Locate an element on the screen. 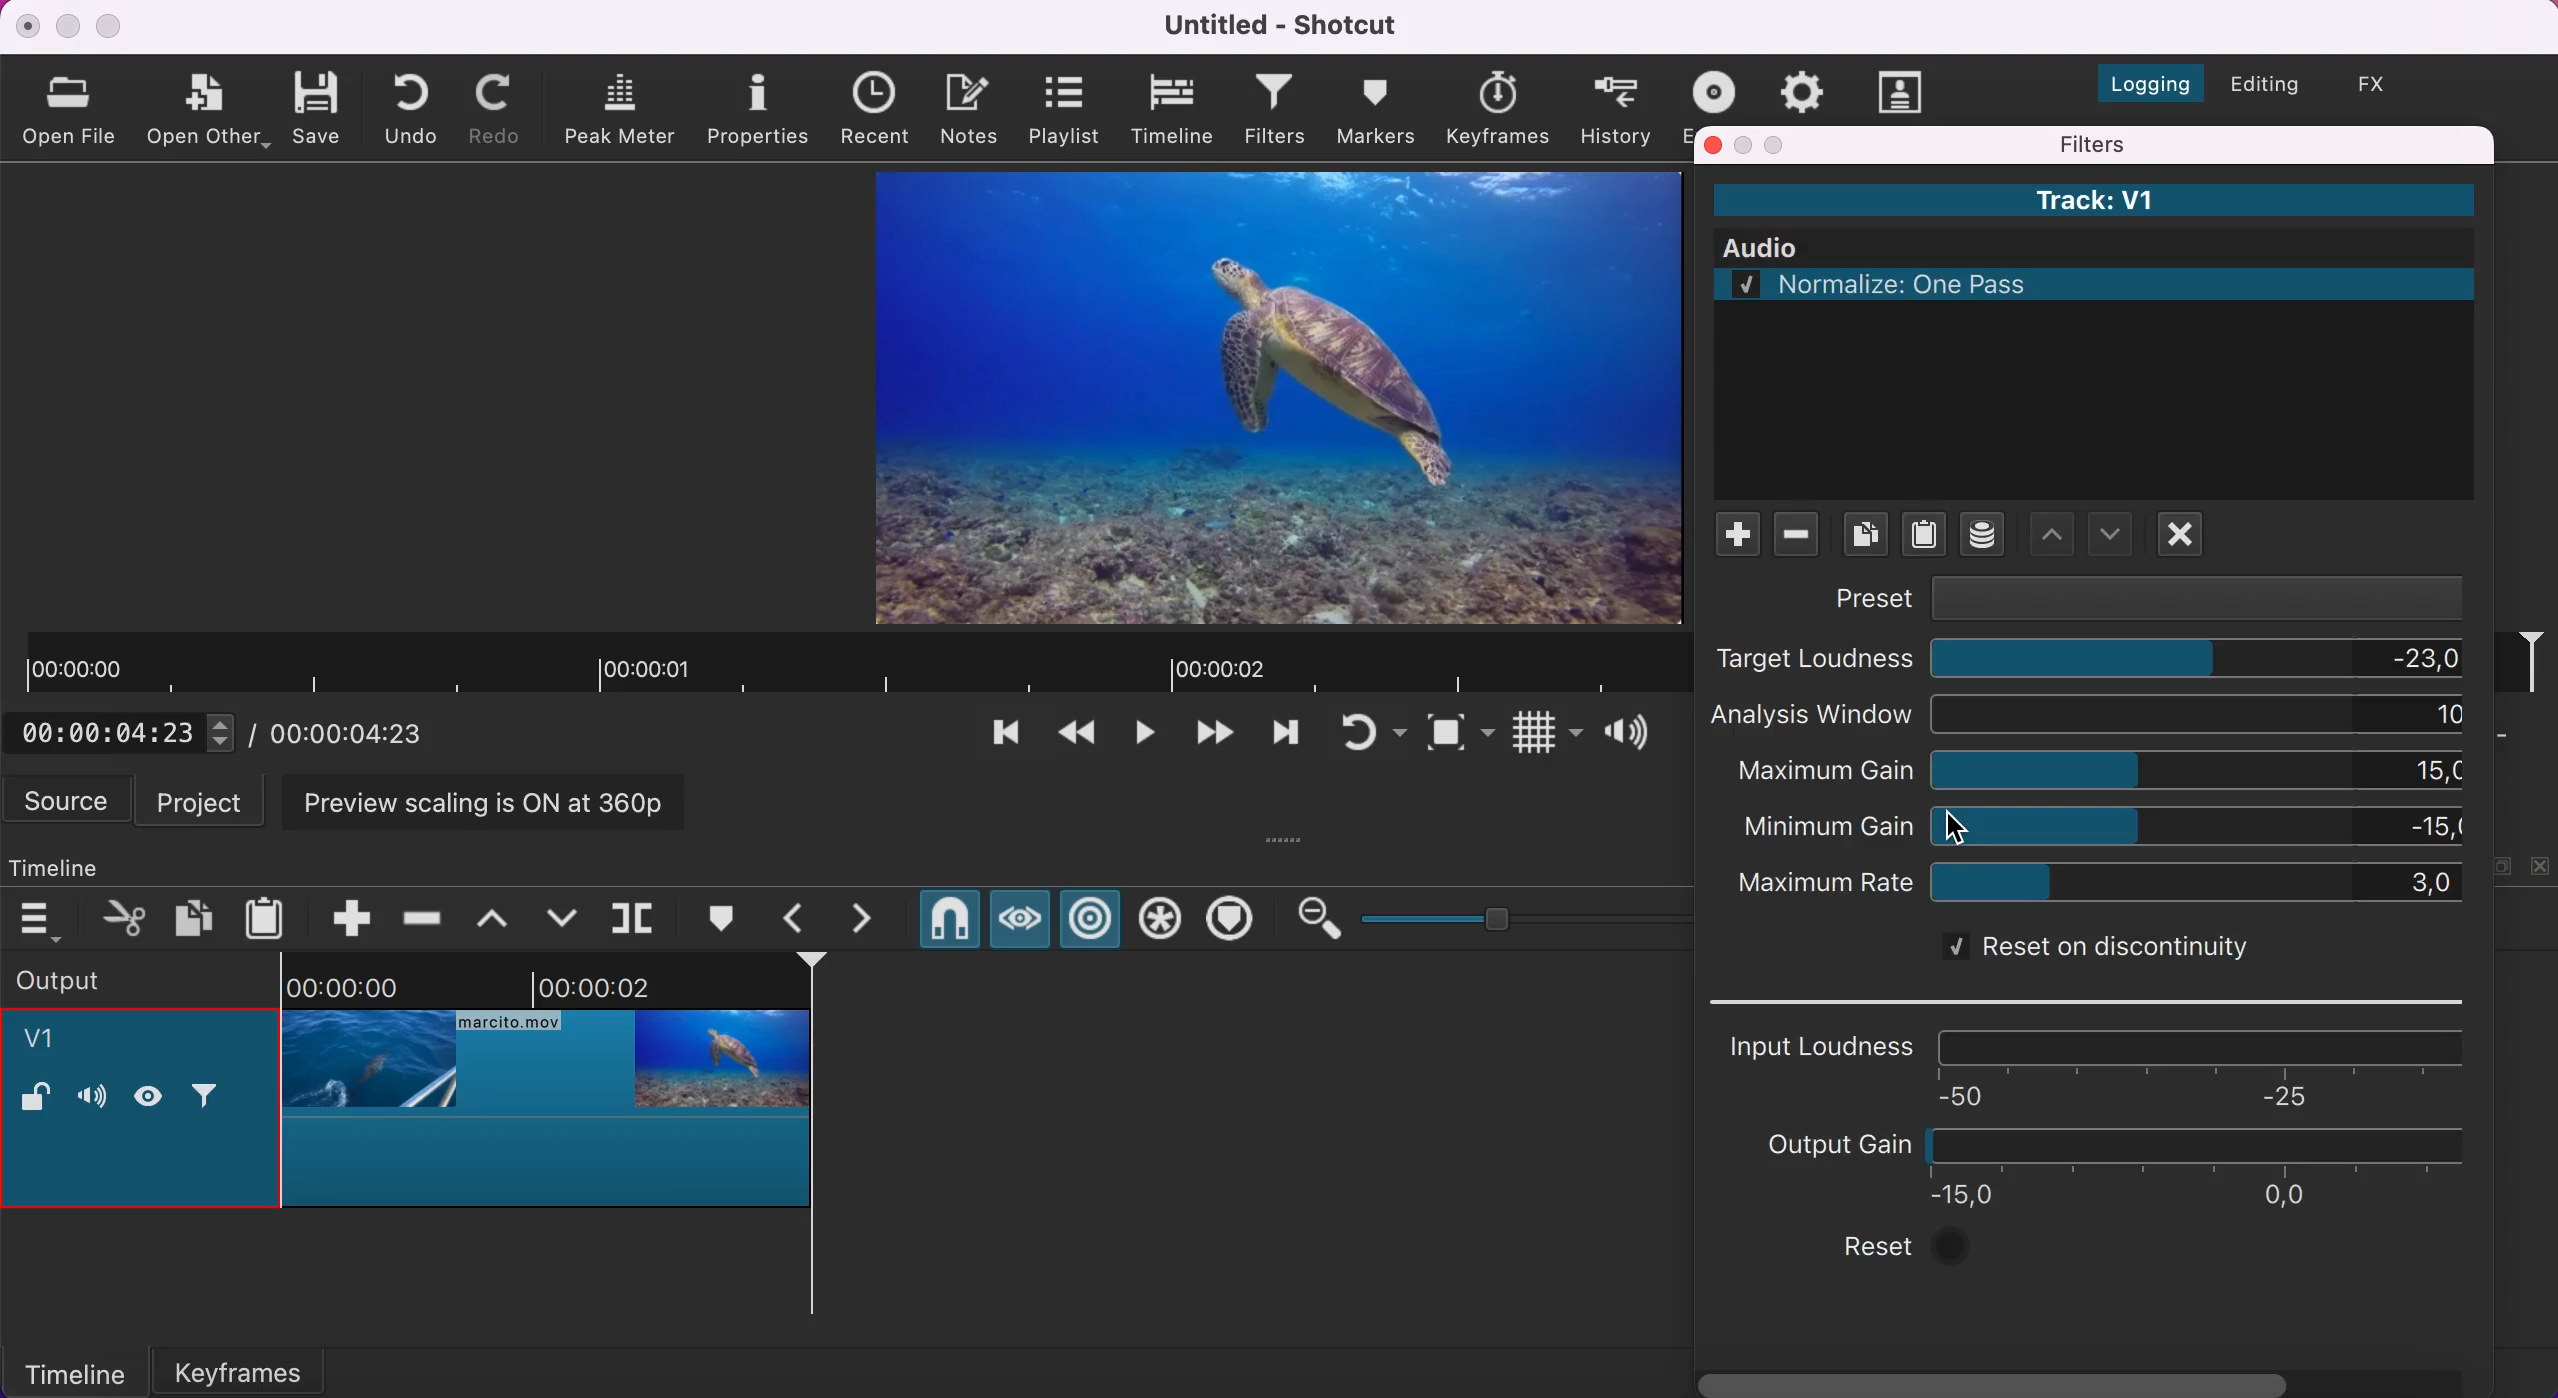  recent is located at coordinates (881, 110).